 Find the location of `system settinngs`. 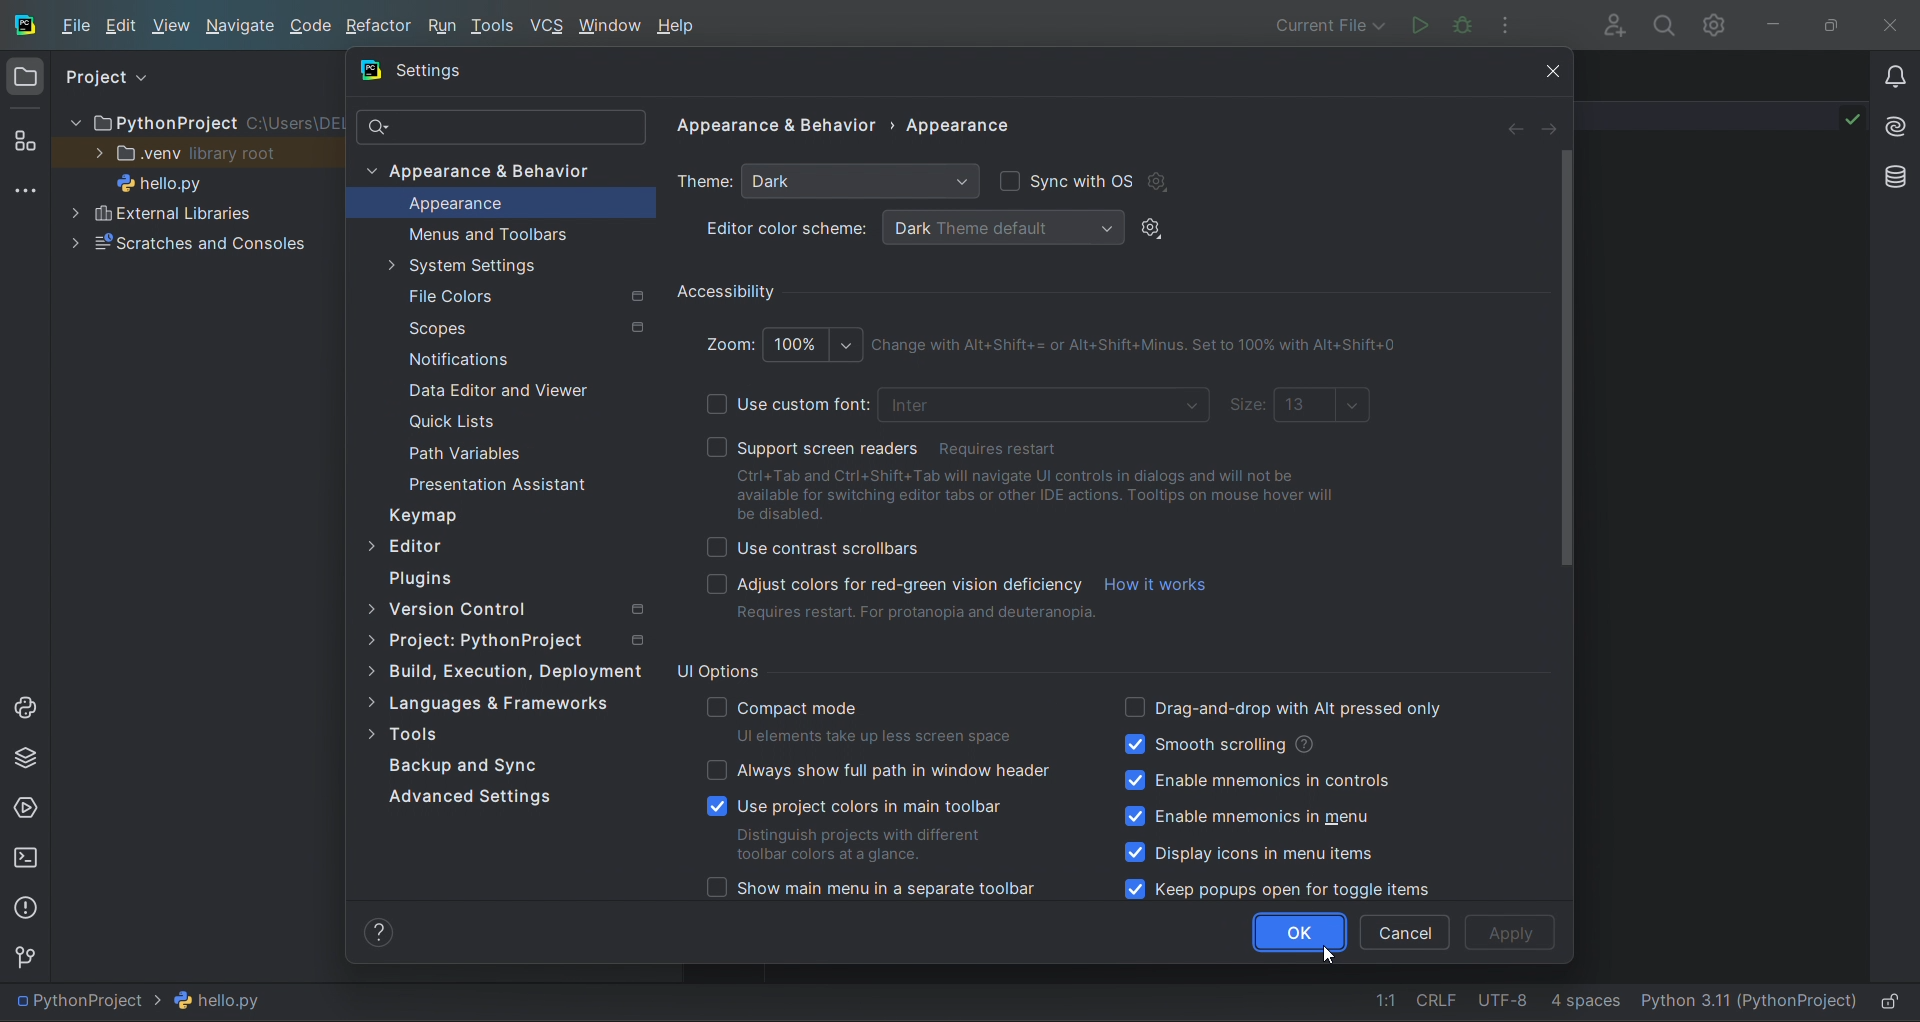

system settinngs is located at coordinates (505, 267).